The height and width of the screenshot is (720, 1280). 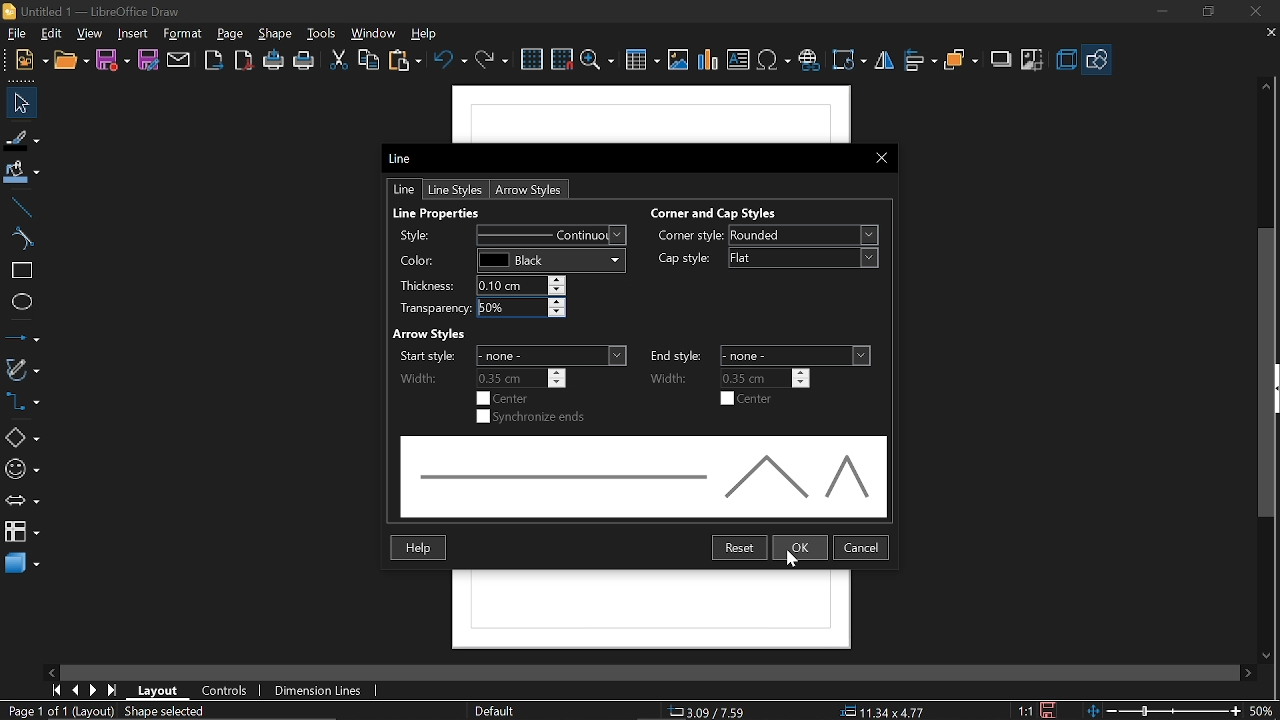 What do you see at coordinates (34, 710) in the screenshot?
I see `Current page (Page 1 of 1)` at bounding box center [34, 710].